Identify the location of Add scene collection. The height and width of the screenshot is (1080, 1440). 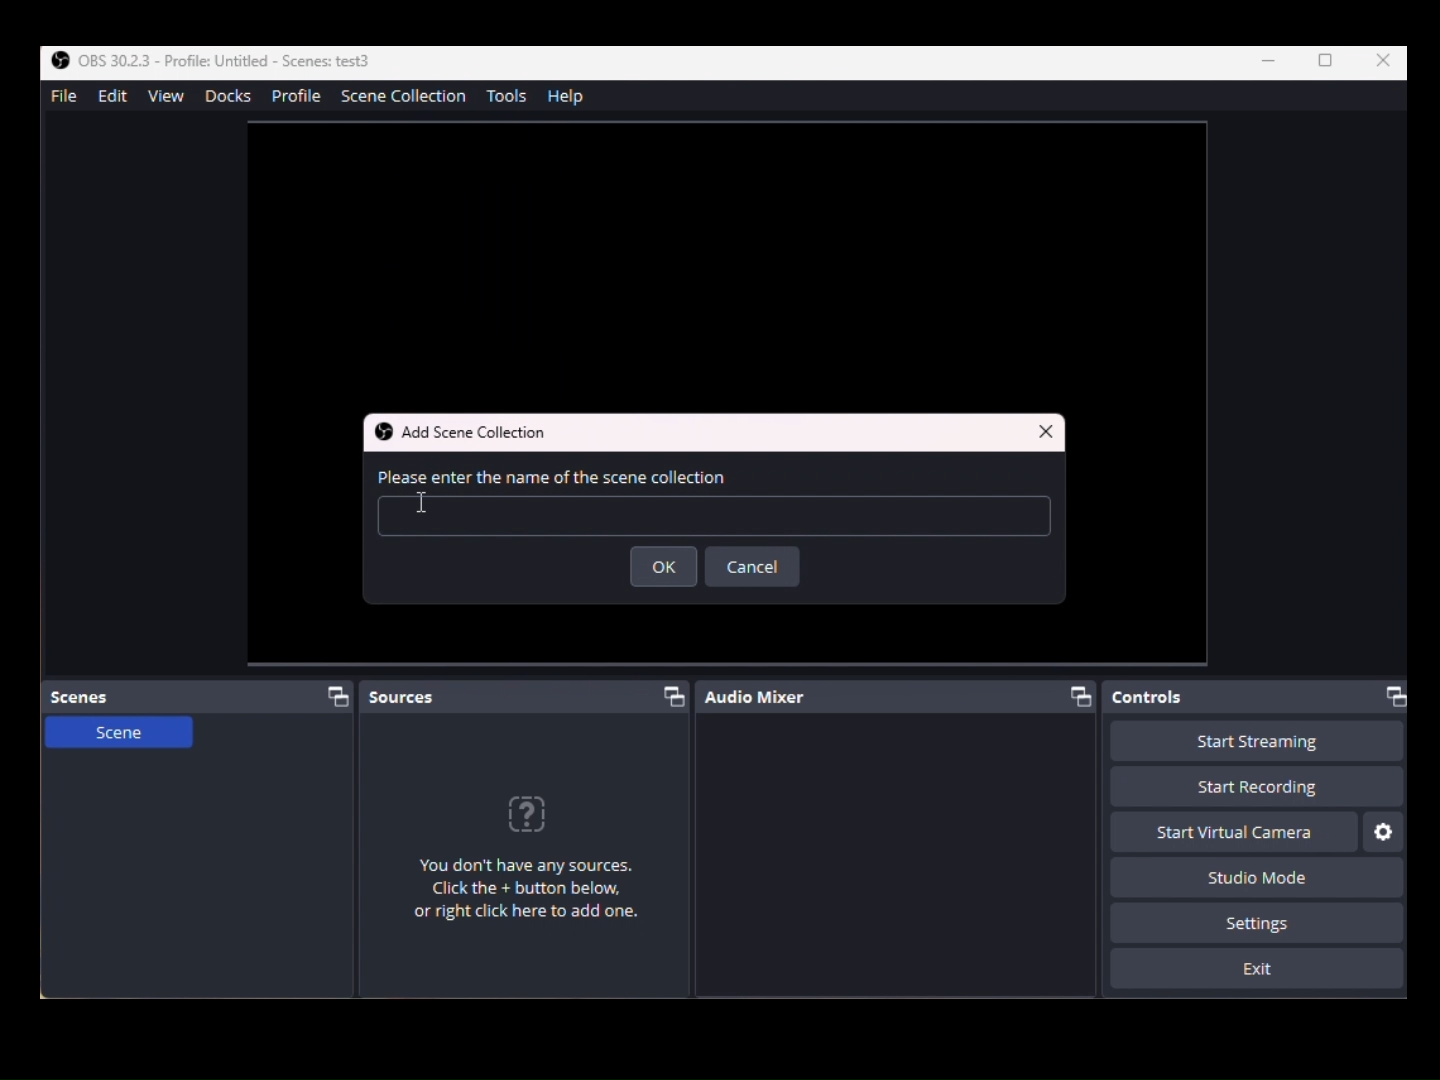
(475, 432).